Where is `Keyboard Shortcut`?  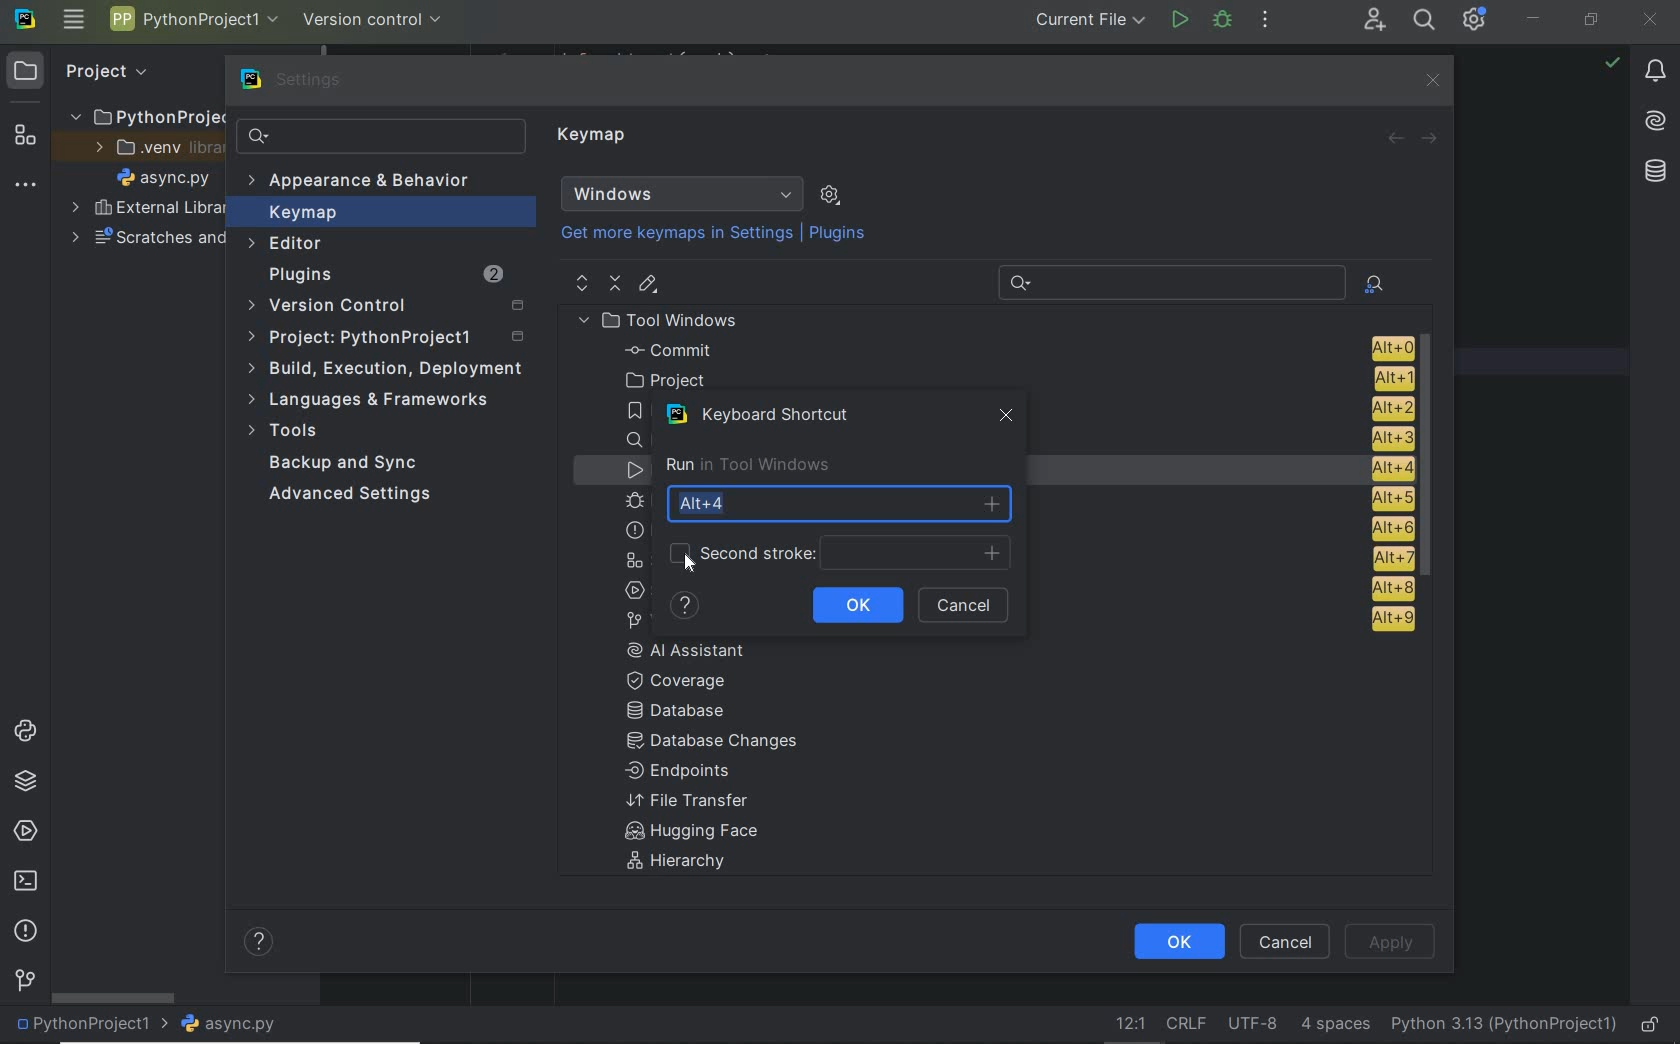 Keyboard Shortcut is located at coordinates (767, 415).